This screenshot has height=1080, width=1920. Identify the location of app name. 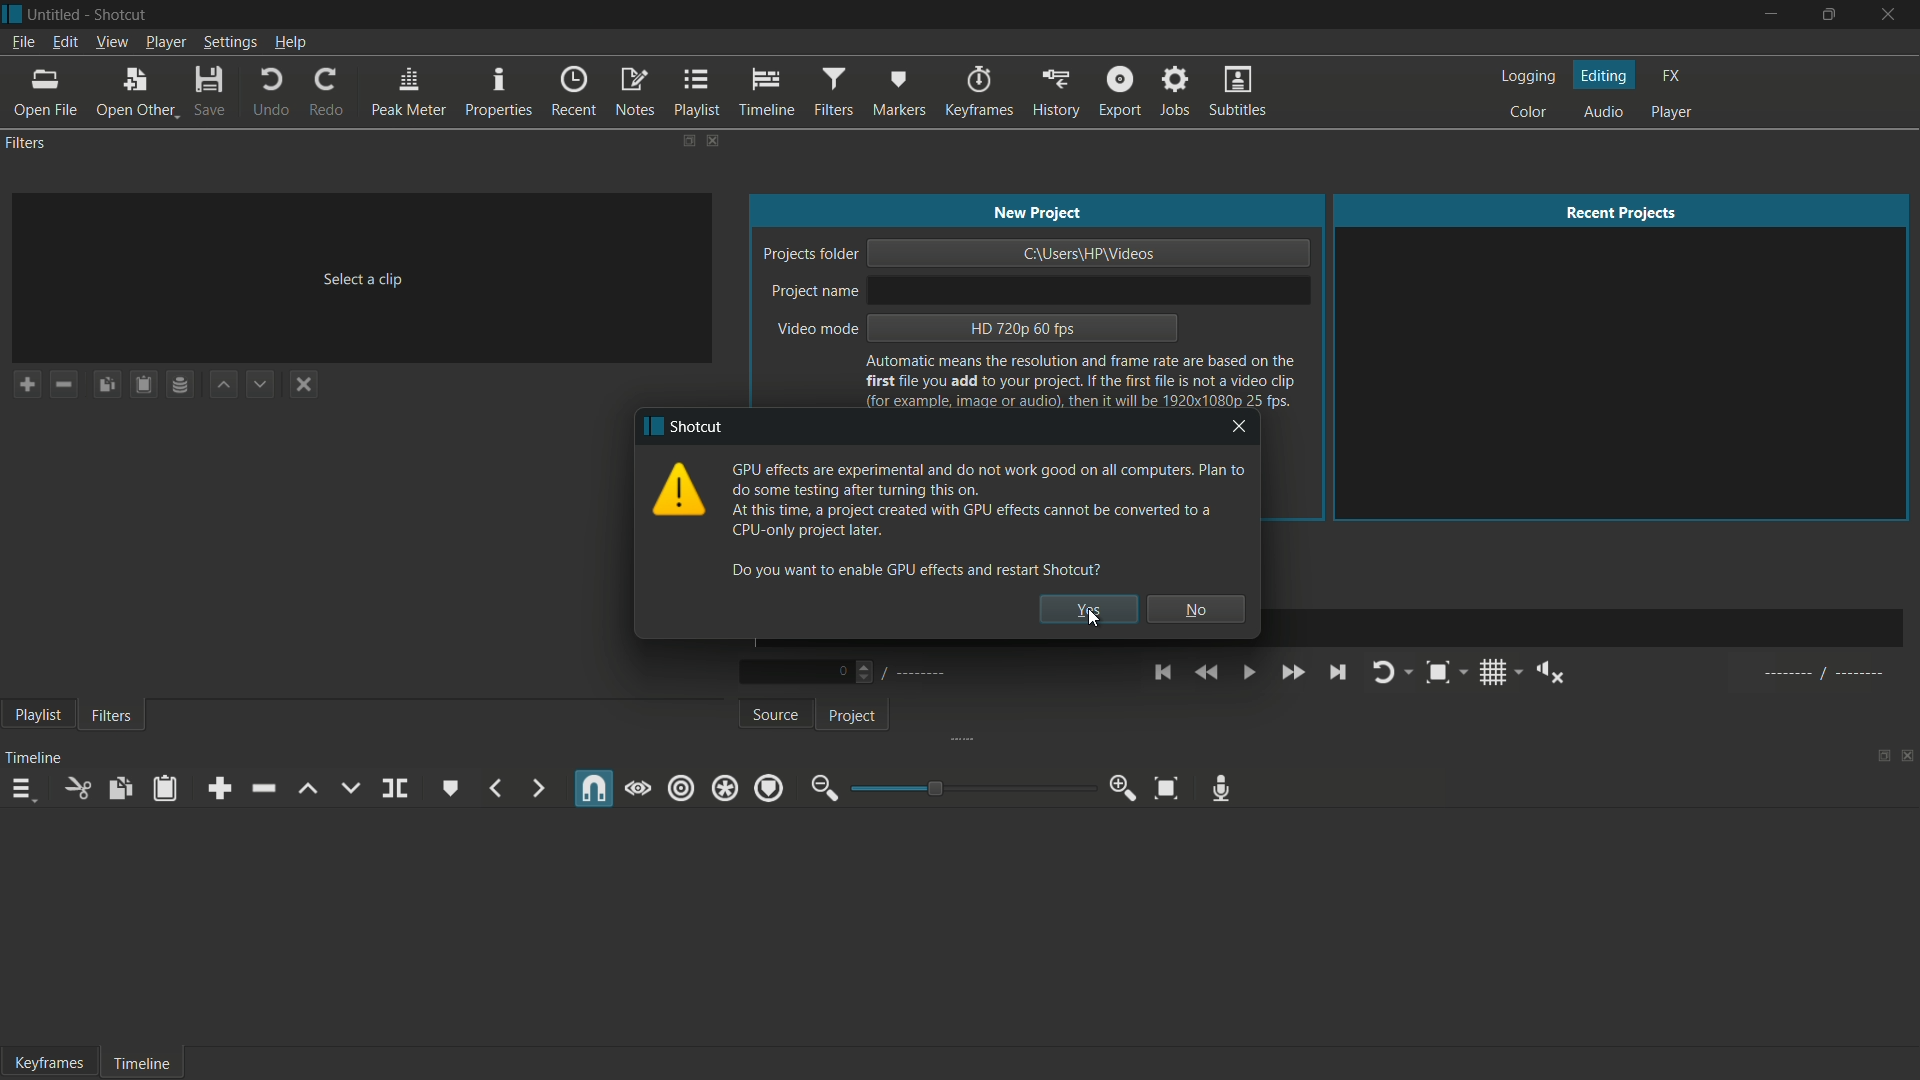
(124, 12).